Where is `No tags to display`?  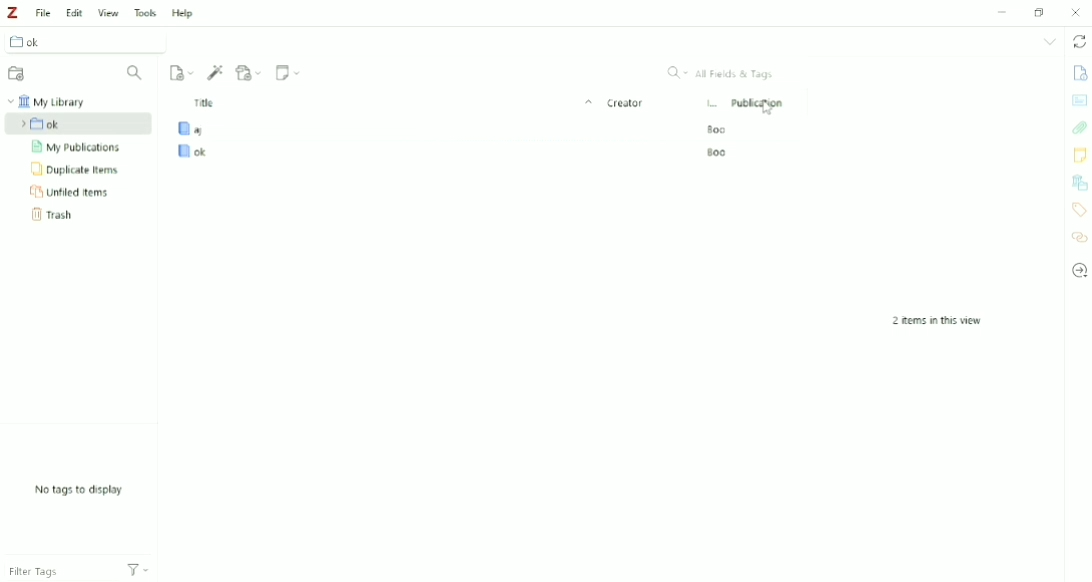 No tags to display is located at coordinates (76, 491).